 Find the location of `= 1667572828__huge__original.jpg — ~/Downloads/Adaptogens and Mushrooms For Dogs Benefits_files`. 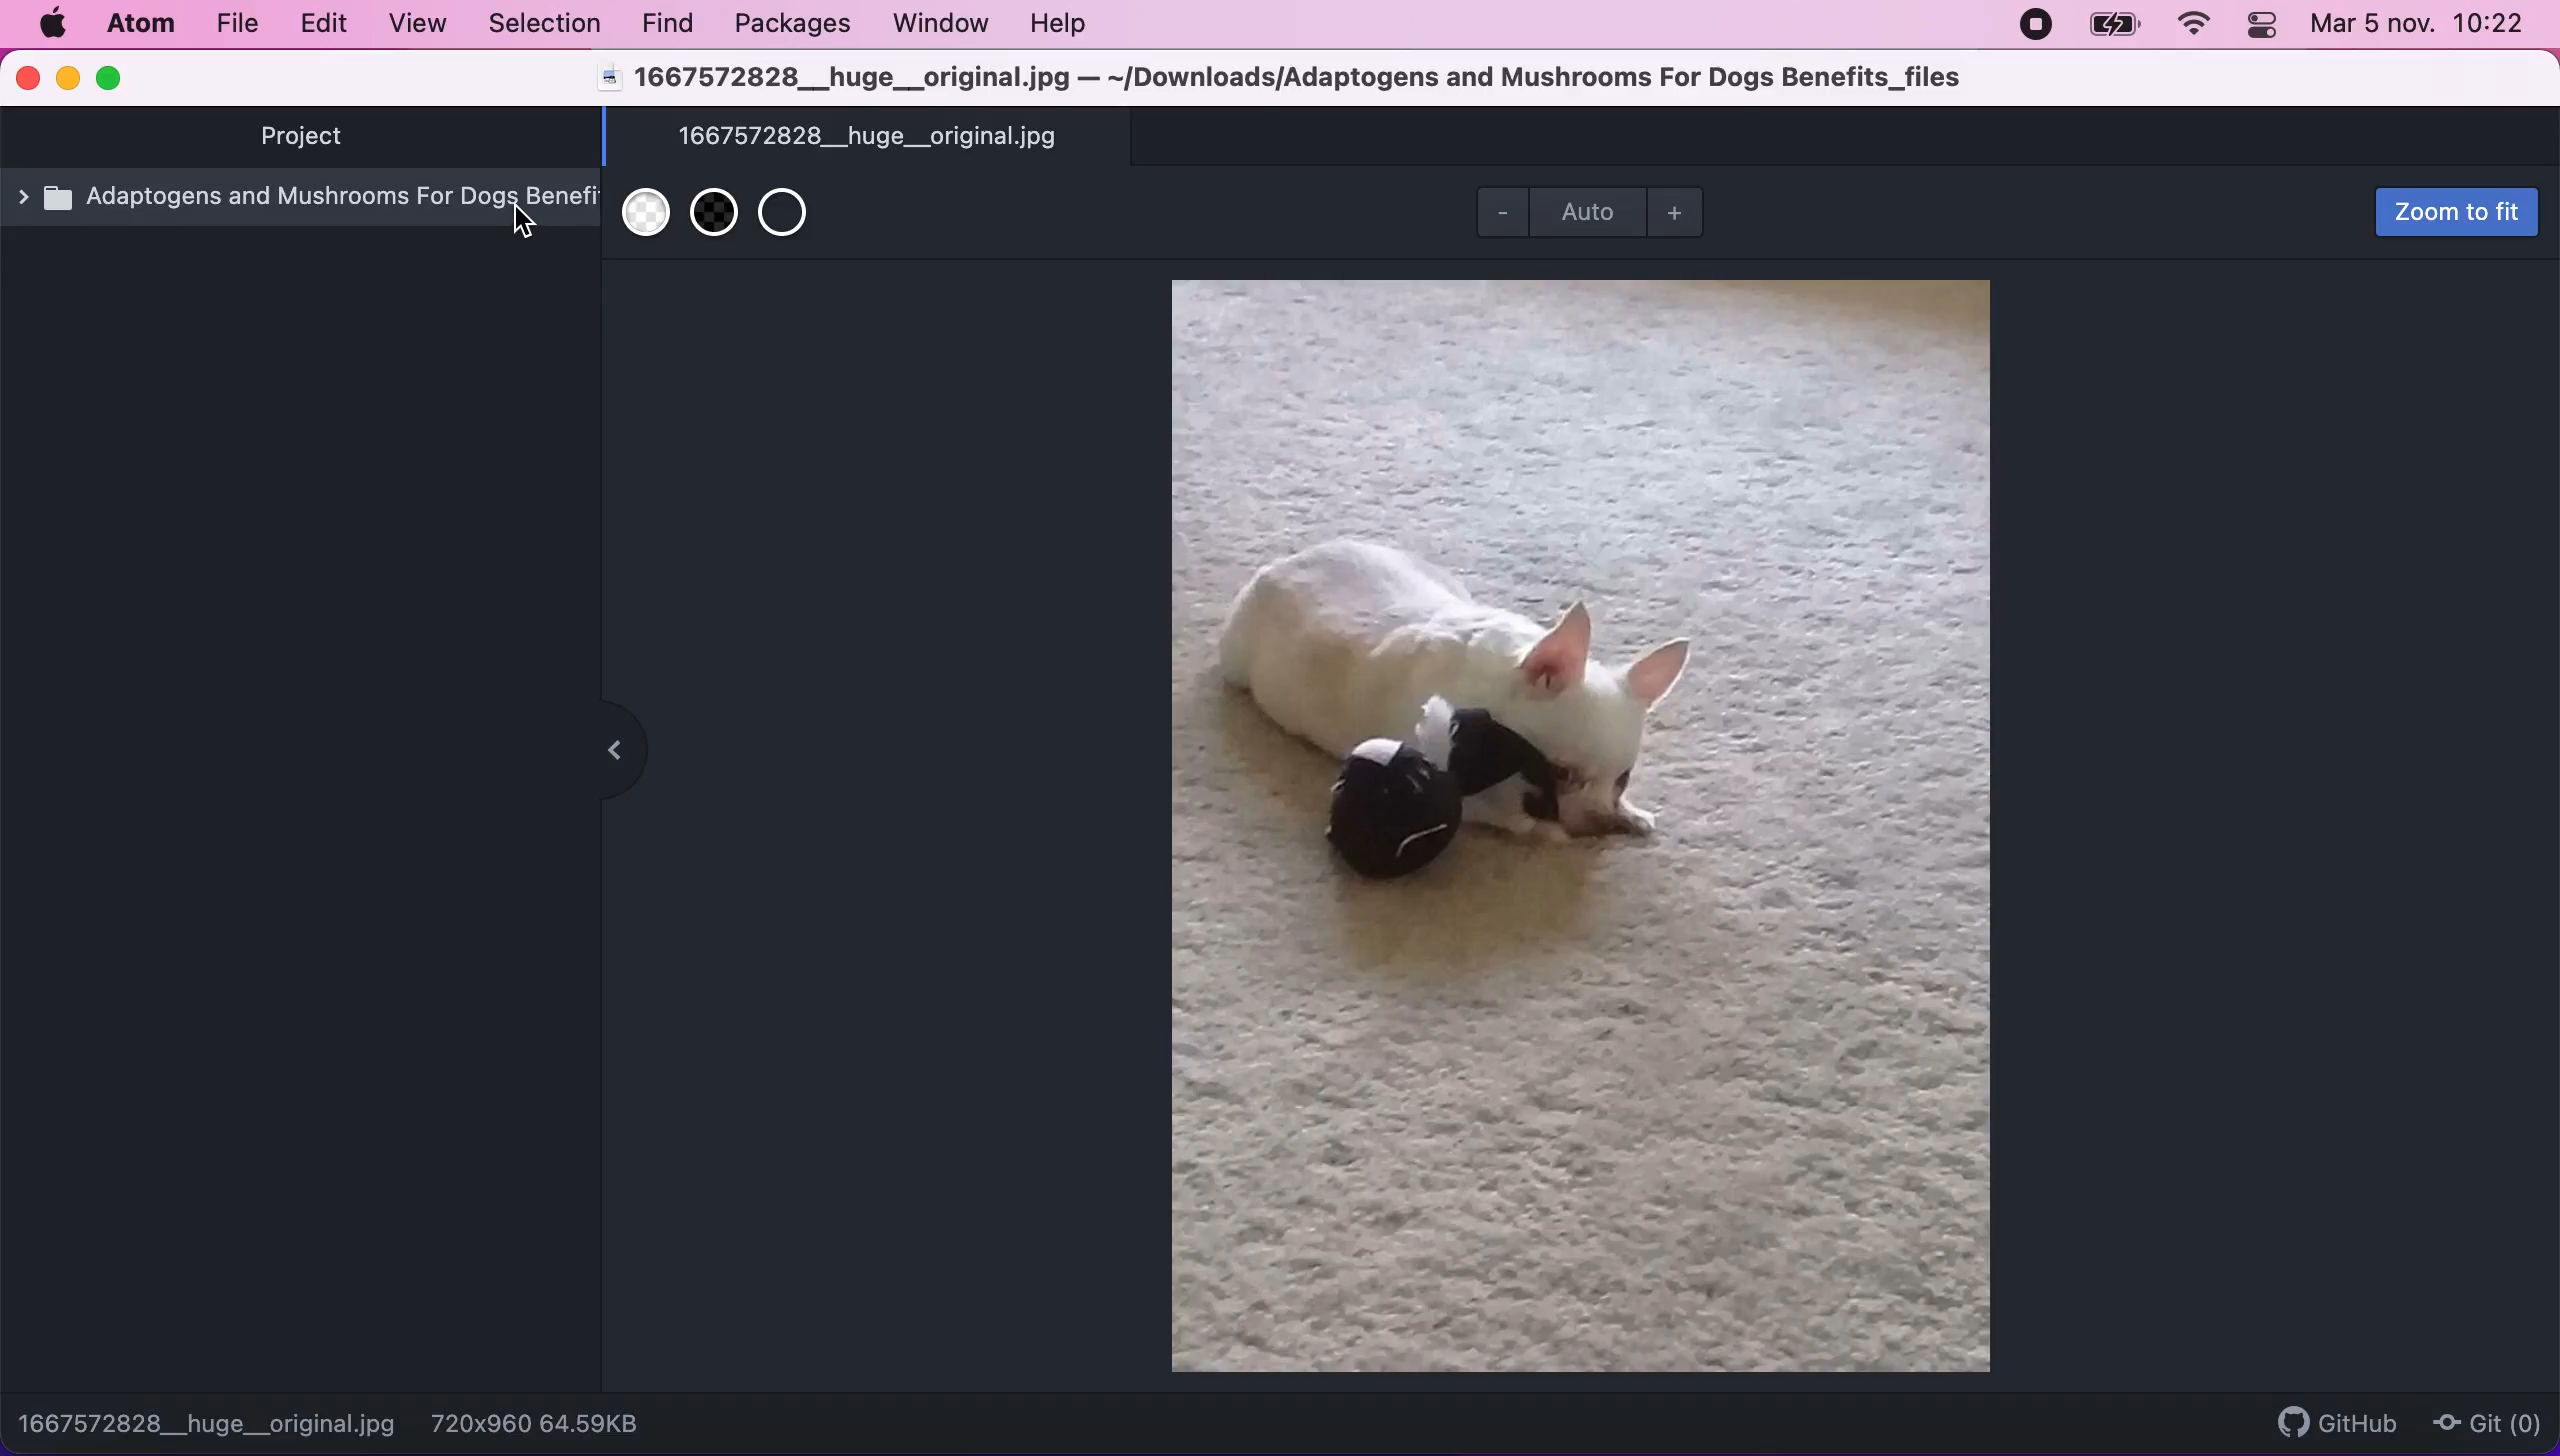

= 1667572828__huge__original.jpg — ~/Downloads/Adaptogens and Mushrooms For Dogs Benefits_files is located at coordinates (1287, 80).